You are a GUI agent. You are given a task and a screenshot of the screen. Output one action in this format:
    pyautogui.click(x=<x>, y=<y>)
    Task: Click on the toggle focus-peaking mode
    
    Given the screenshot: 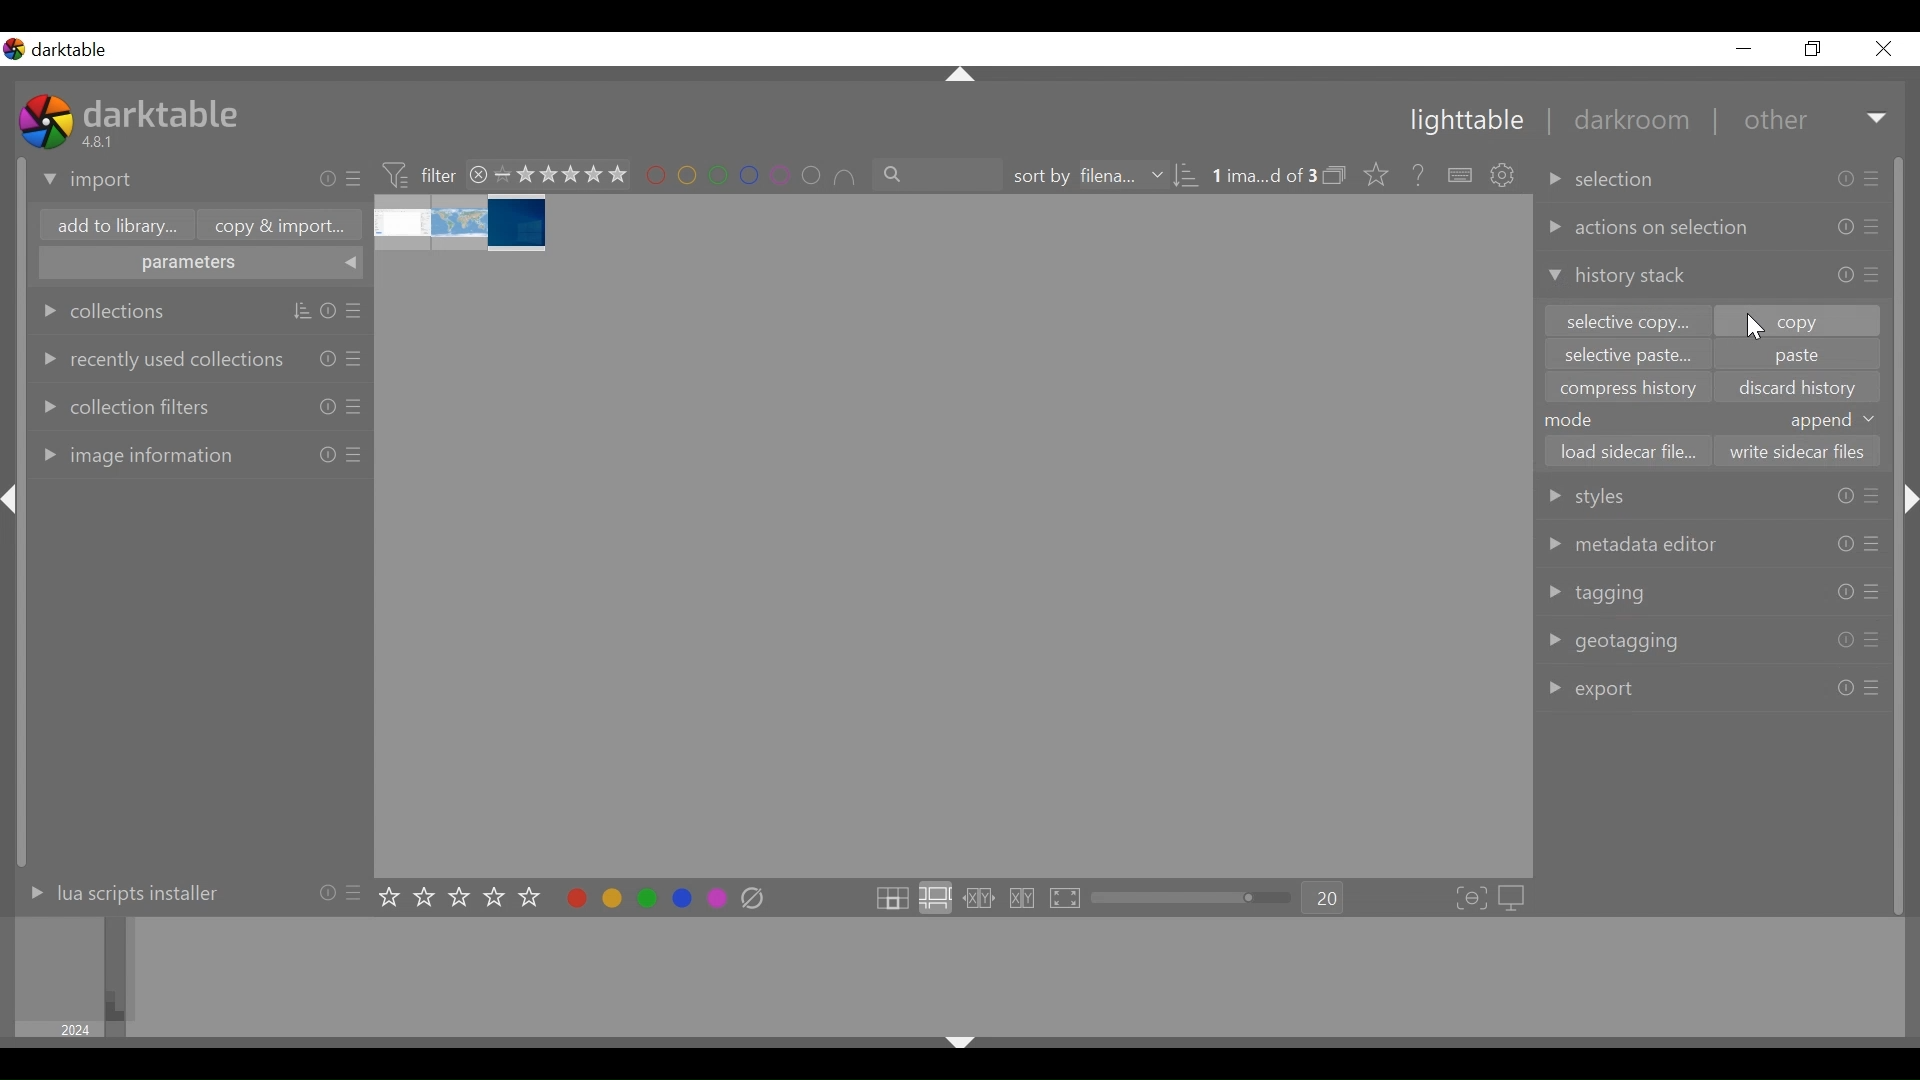 What is the action you would take?
    pyautogui.click(x=1472, y=899)
    